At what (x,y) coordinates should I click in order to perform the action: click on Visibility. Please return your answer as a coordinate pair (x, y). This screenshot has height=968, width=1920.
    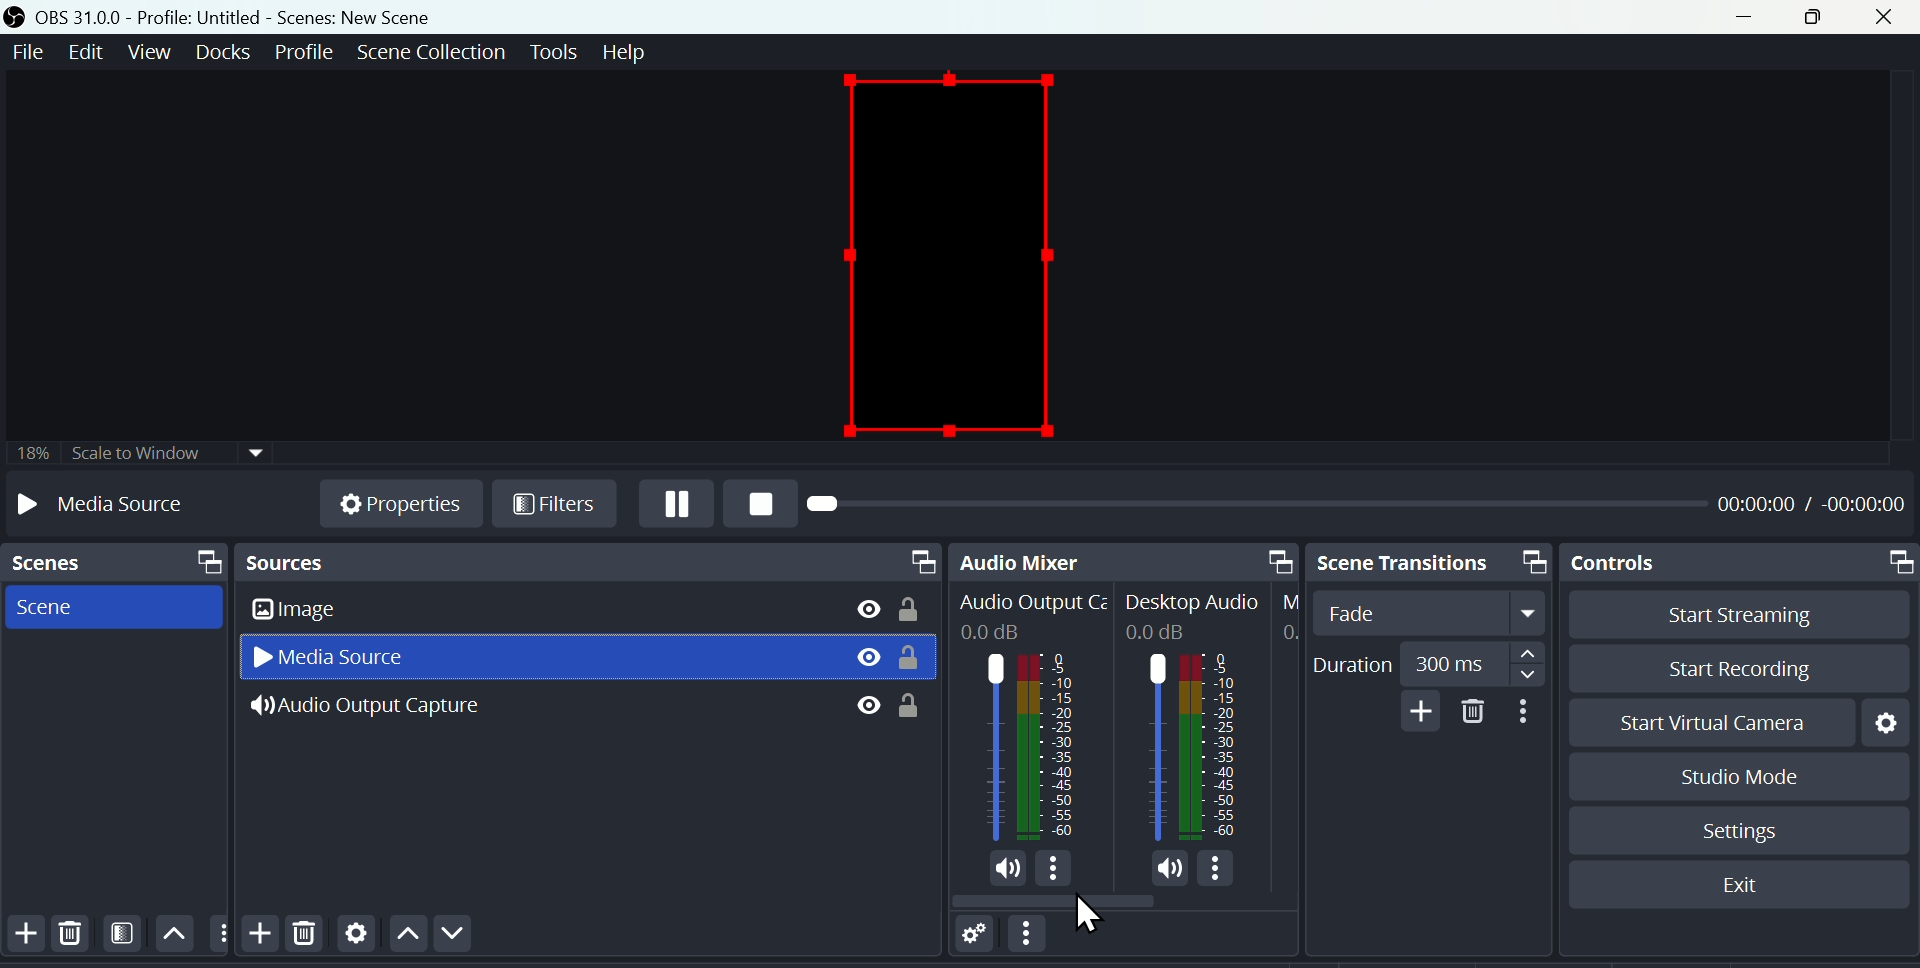
    Looking at the image, I should click on (867, 659).